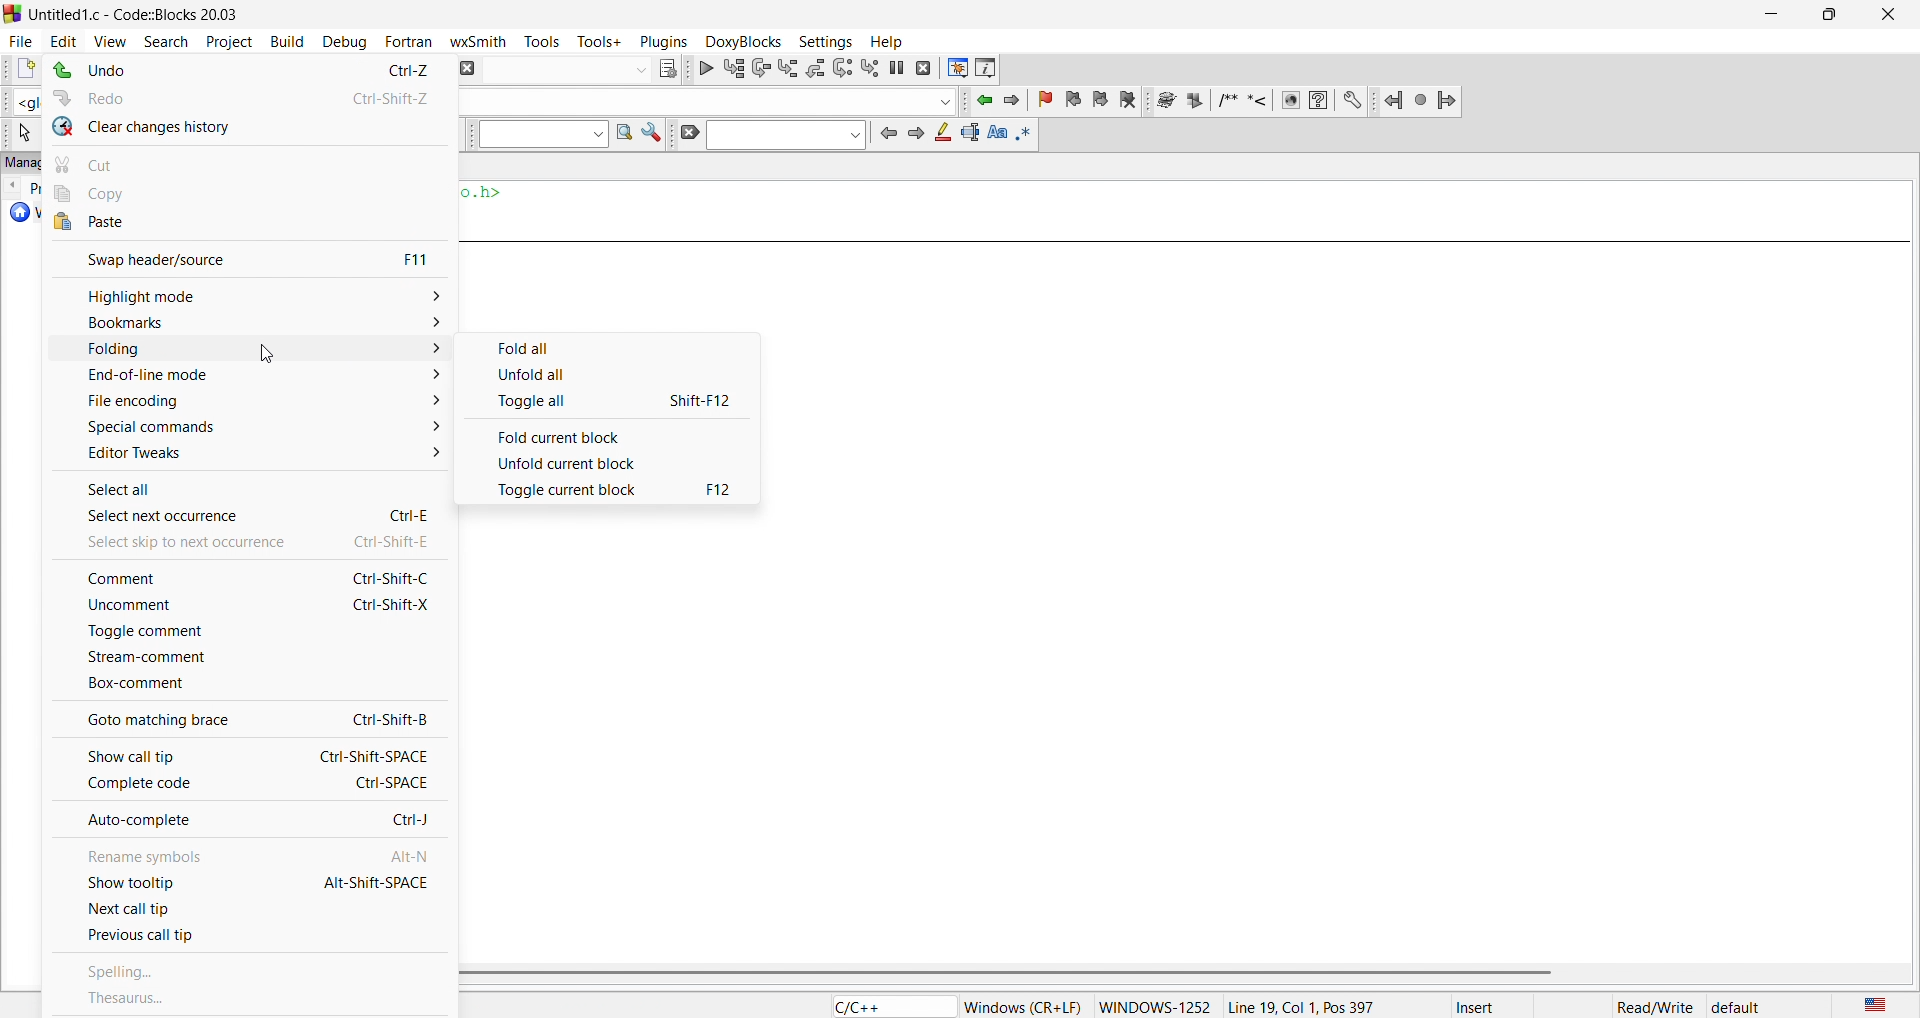 The width and height of the screenshot is (1920, 1018). Describe the element at coordinates (405, 41) in the screenshot. I see `fortran` at that location.